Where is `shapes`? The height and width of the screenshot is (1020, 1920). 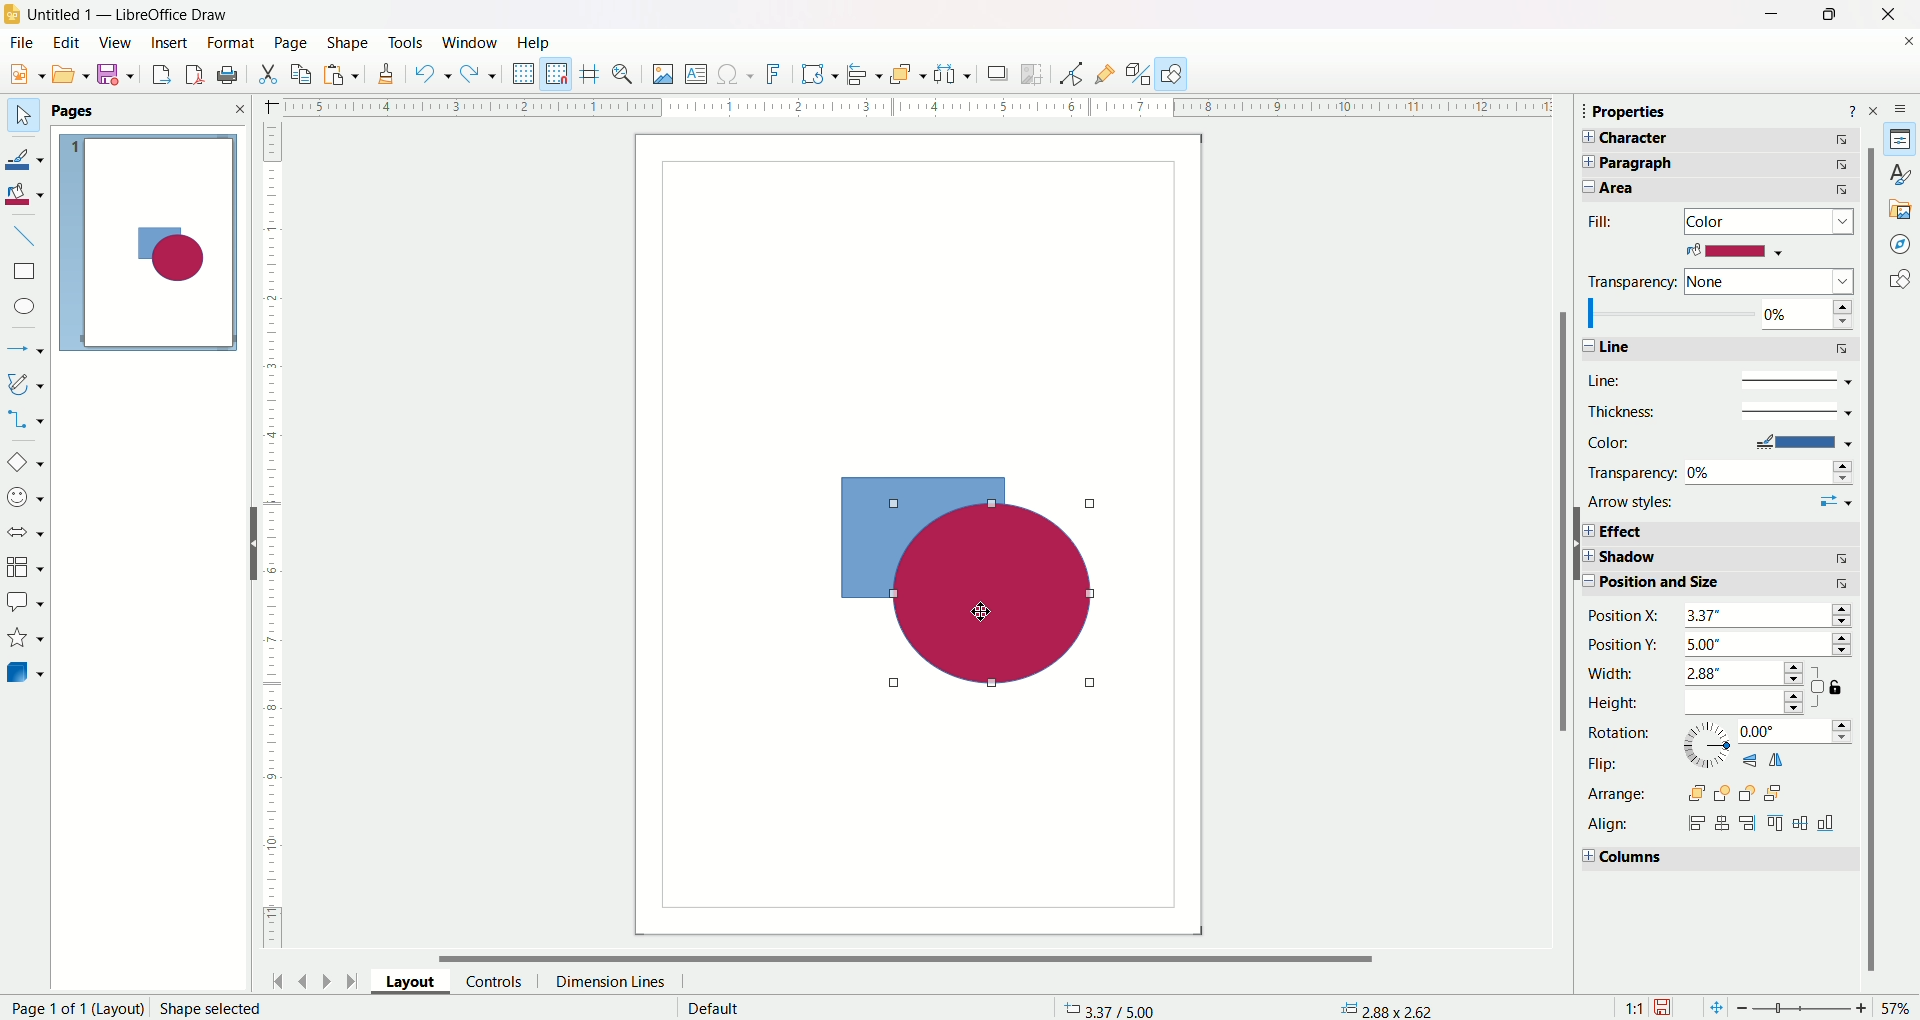 shapes is located at coordinates (1897, 280).